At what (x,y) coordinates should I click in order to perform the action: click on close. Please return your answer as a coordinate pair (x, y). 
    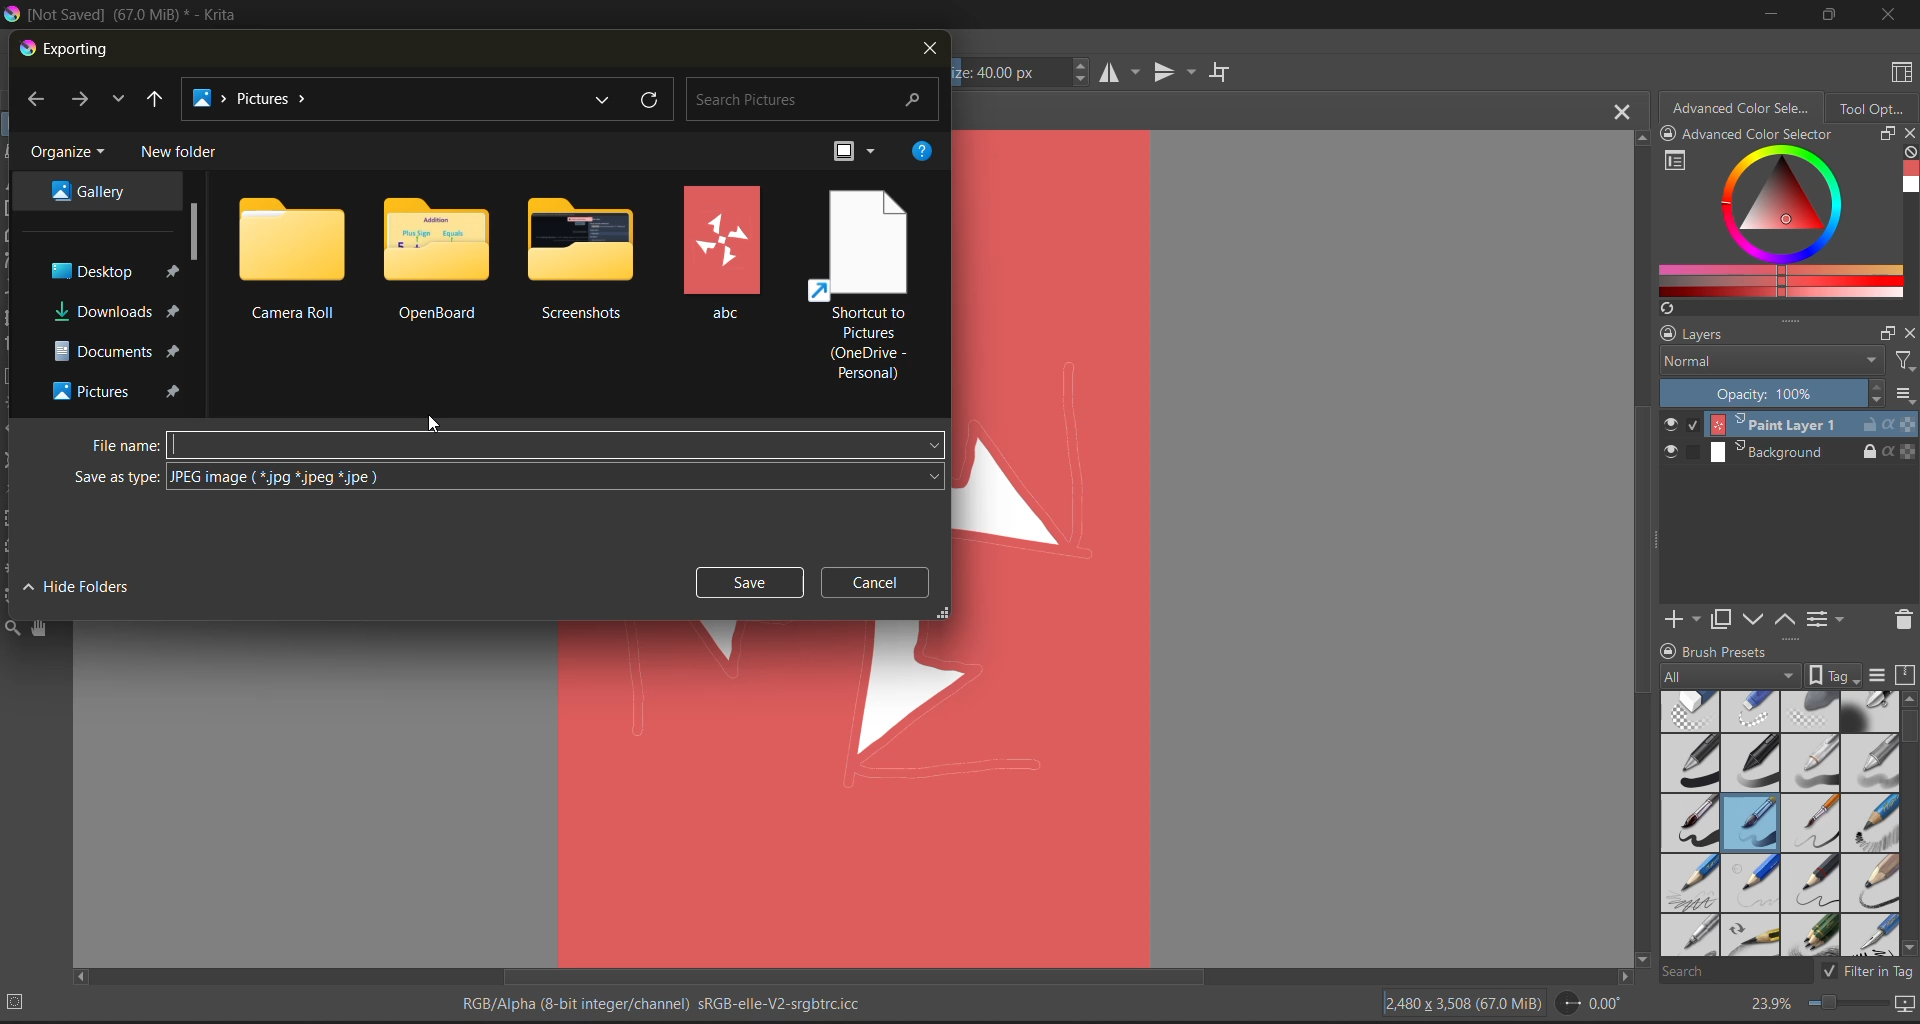
    Looking at the image, I should click on (1908, 134).